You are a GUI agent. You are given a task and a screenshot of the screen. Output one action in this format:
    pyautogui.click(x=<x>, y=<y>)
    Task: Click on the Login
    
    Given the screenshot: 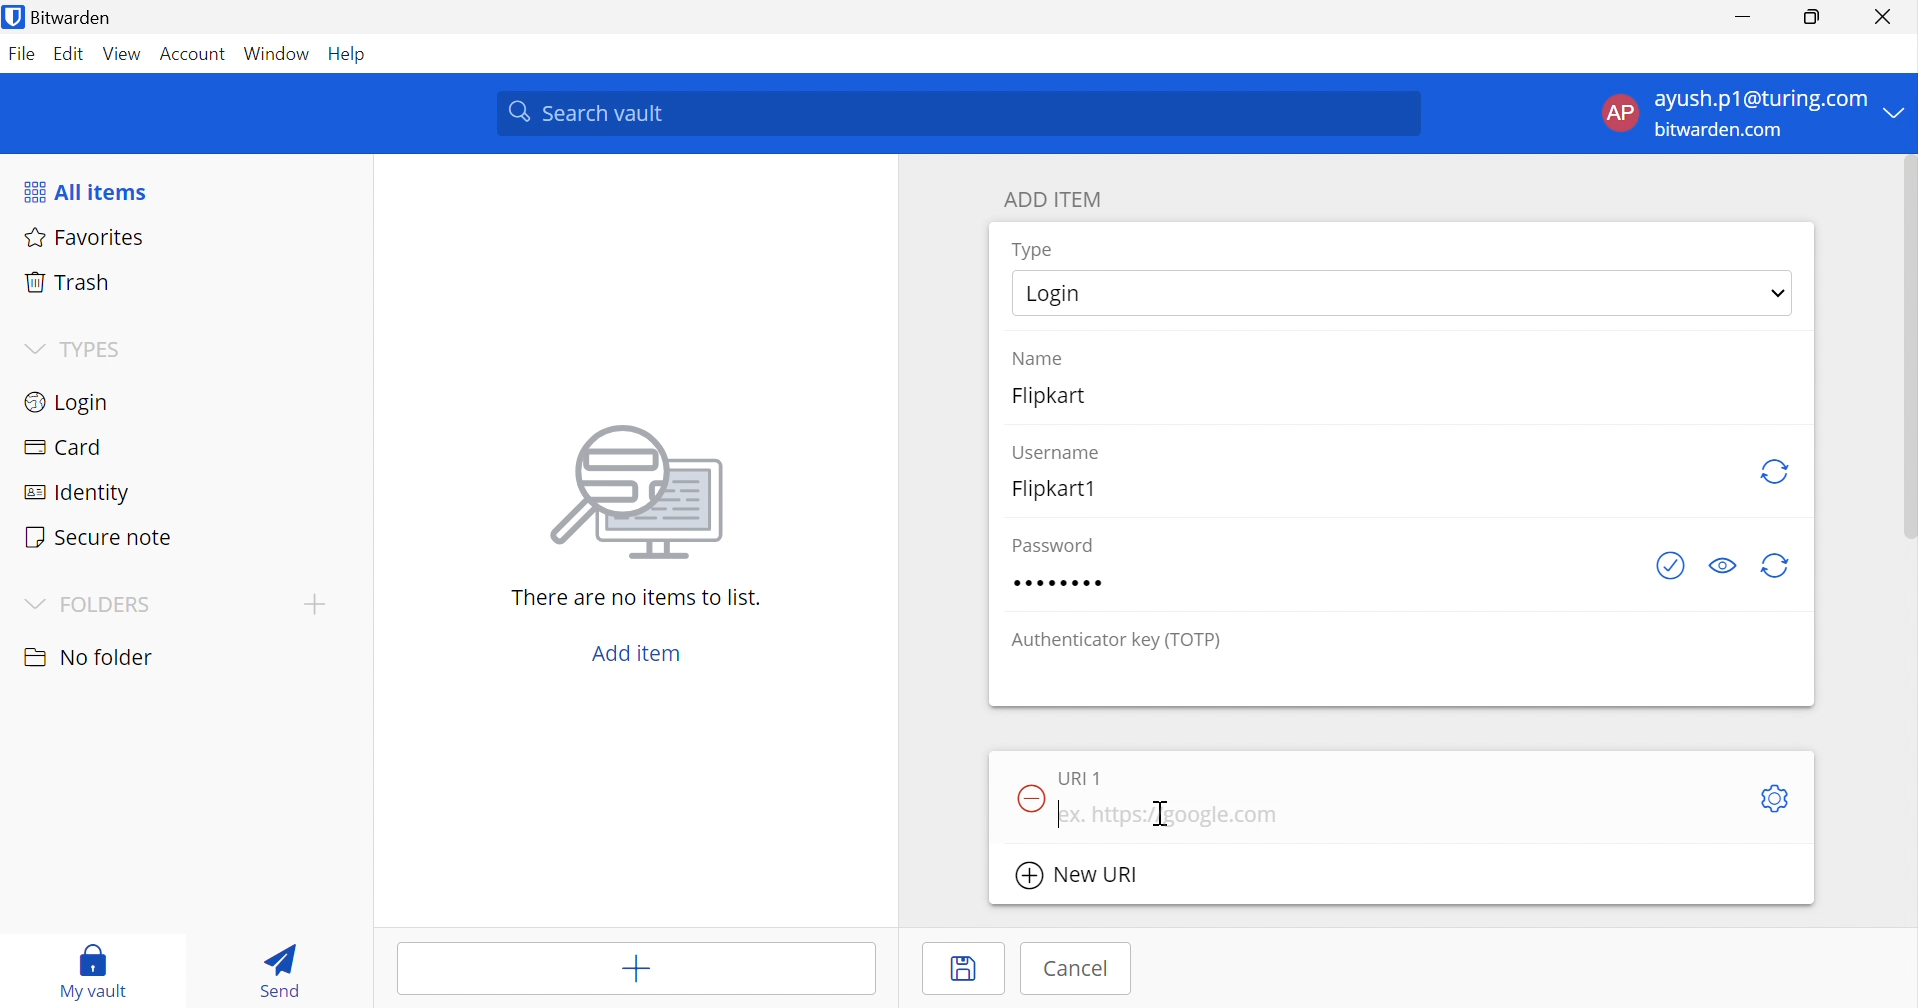 What is the action you would take?
    pyautogui.click(x=71, y=405)
    